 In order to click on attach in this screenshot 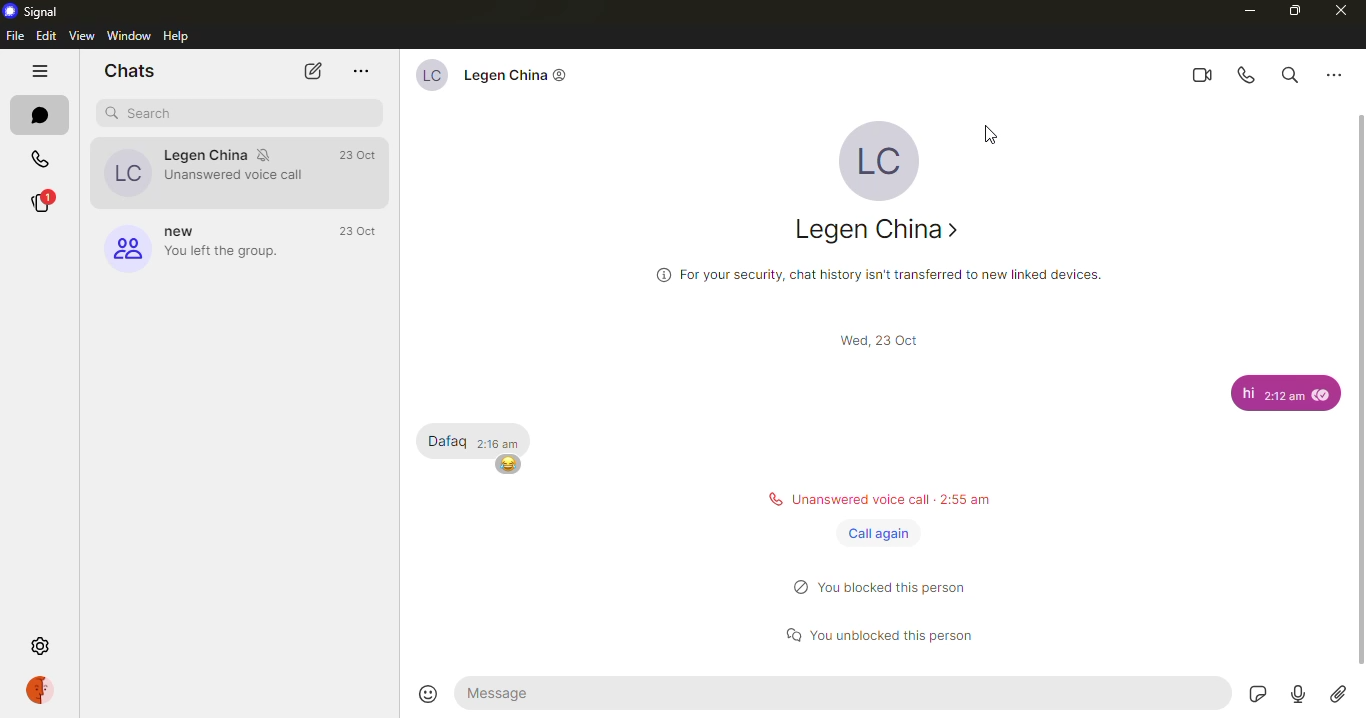, I will do `click(1339, 697)`.